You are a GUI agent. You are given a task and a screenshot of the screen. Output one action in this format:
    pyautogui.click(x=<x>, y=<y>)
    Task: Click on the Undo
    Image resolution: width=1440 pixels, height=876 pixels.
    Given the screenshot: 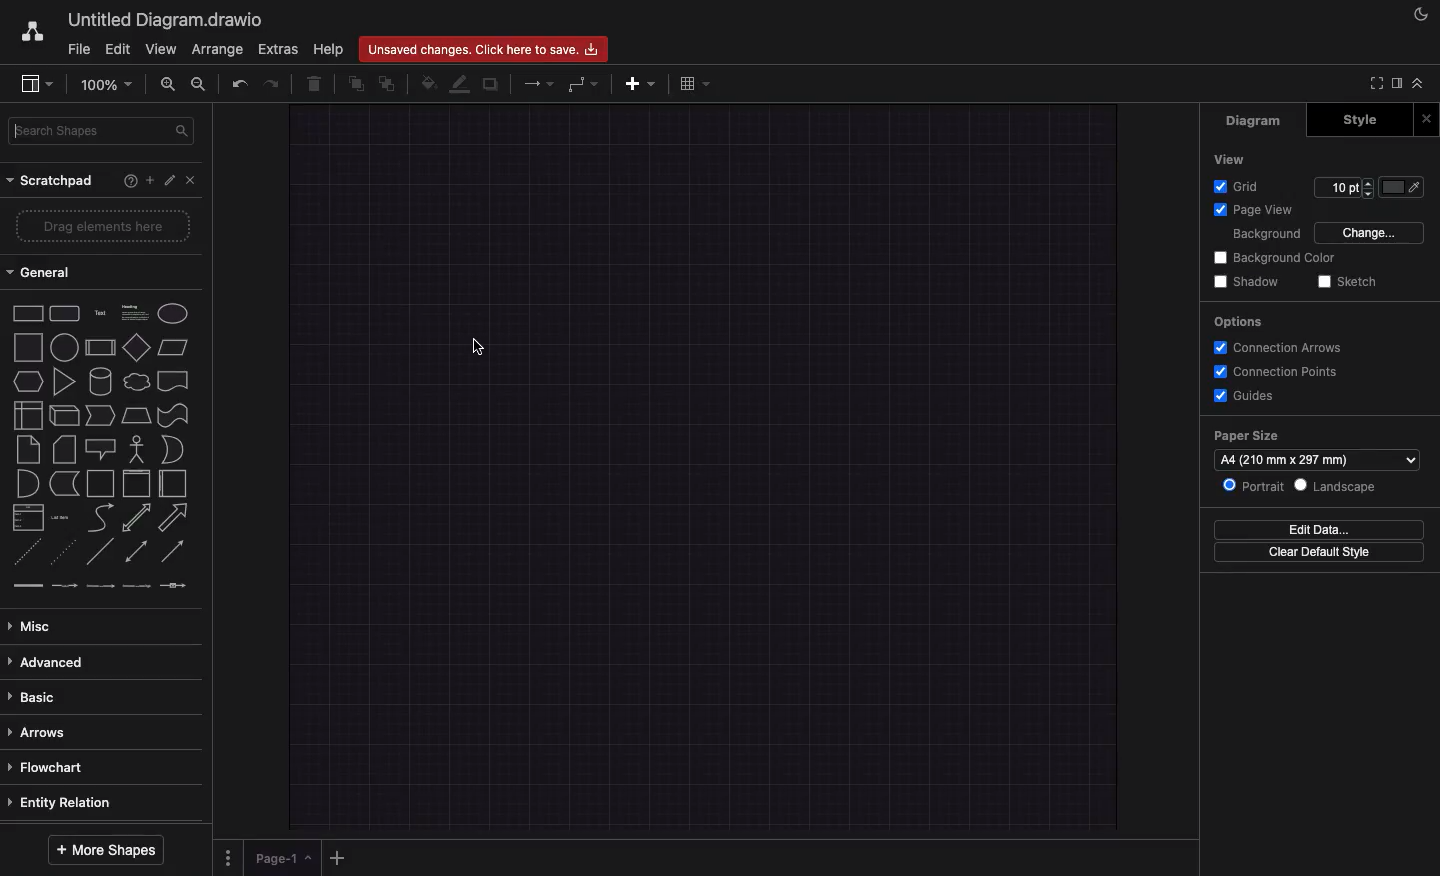 What is the action you would take?
    pyautogui.click(x=239, y=85)
    